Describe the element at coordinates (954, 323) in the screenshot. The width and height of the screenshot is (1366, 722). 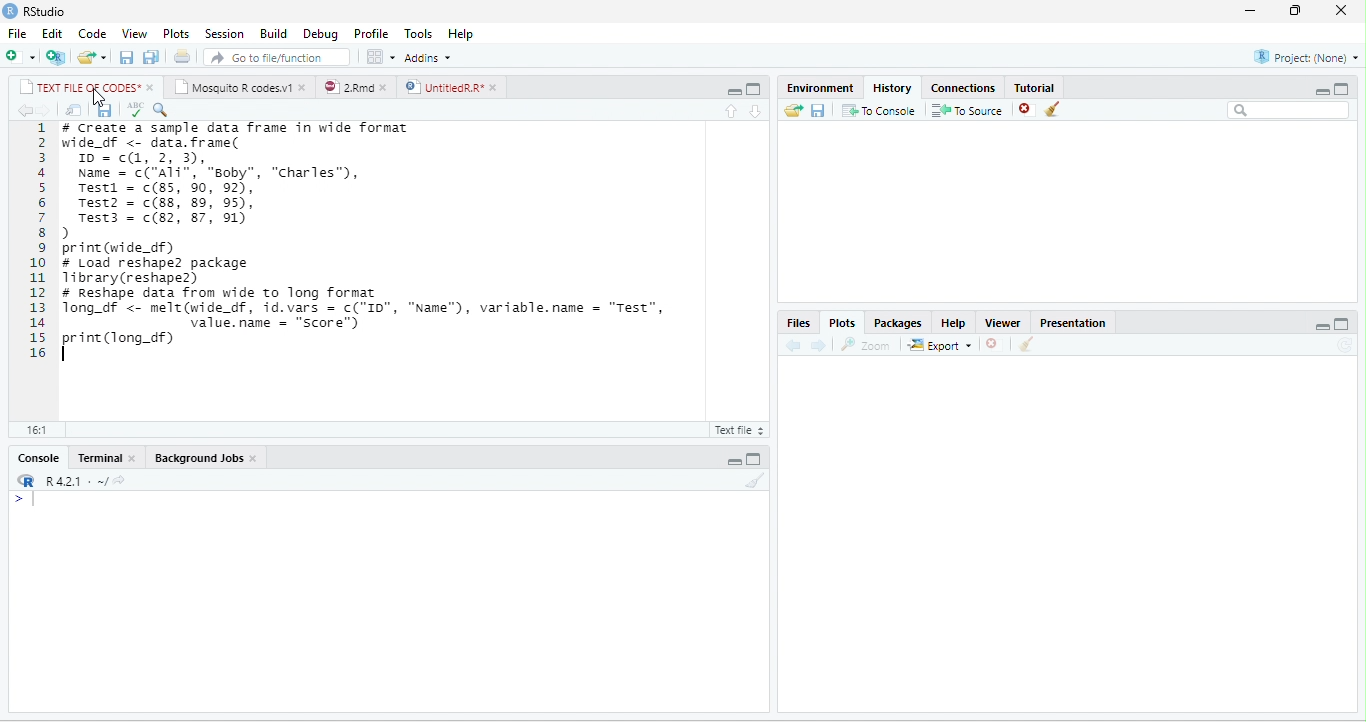
I see `Help` at that location.